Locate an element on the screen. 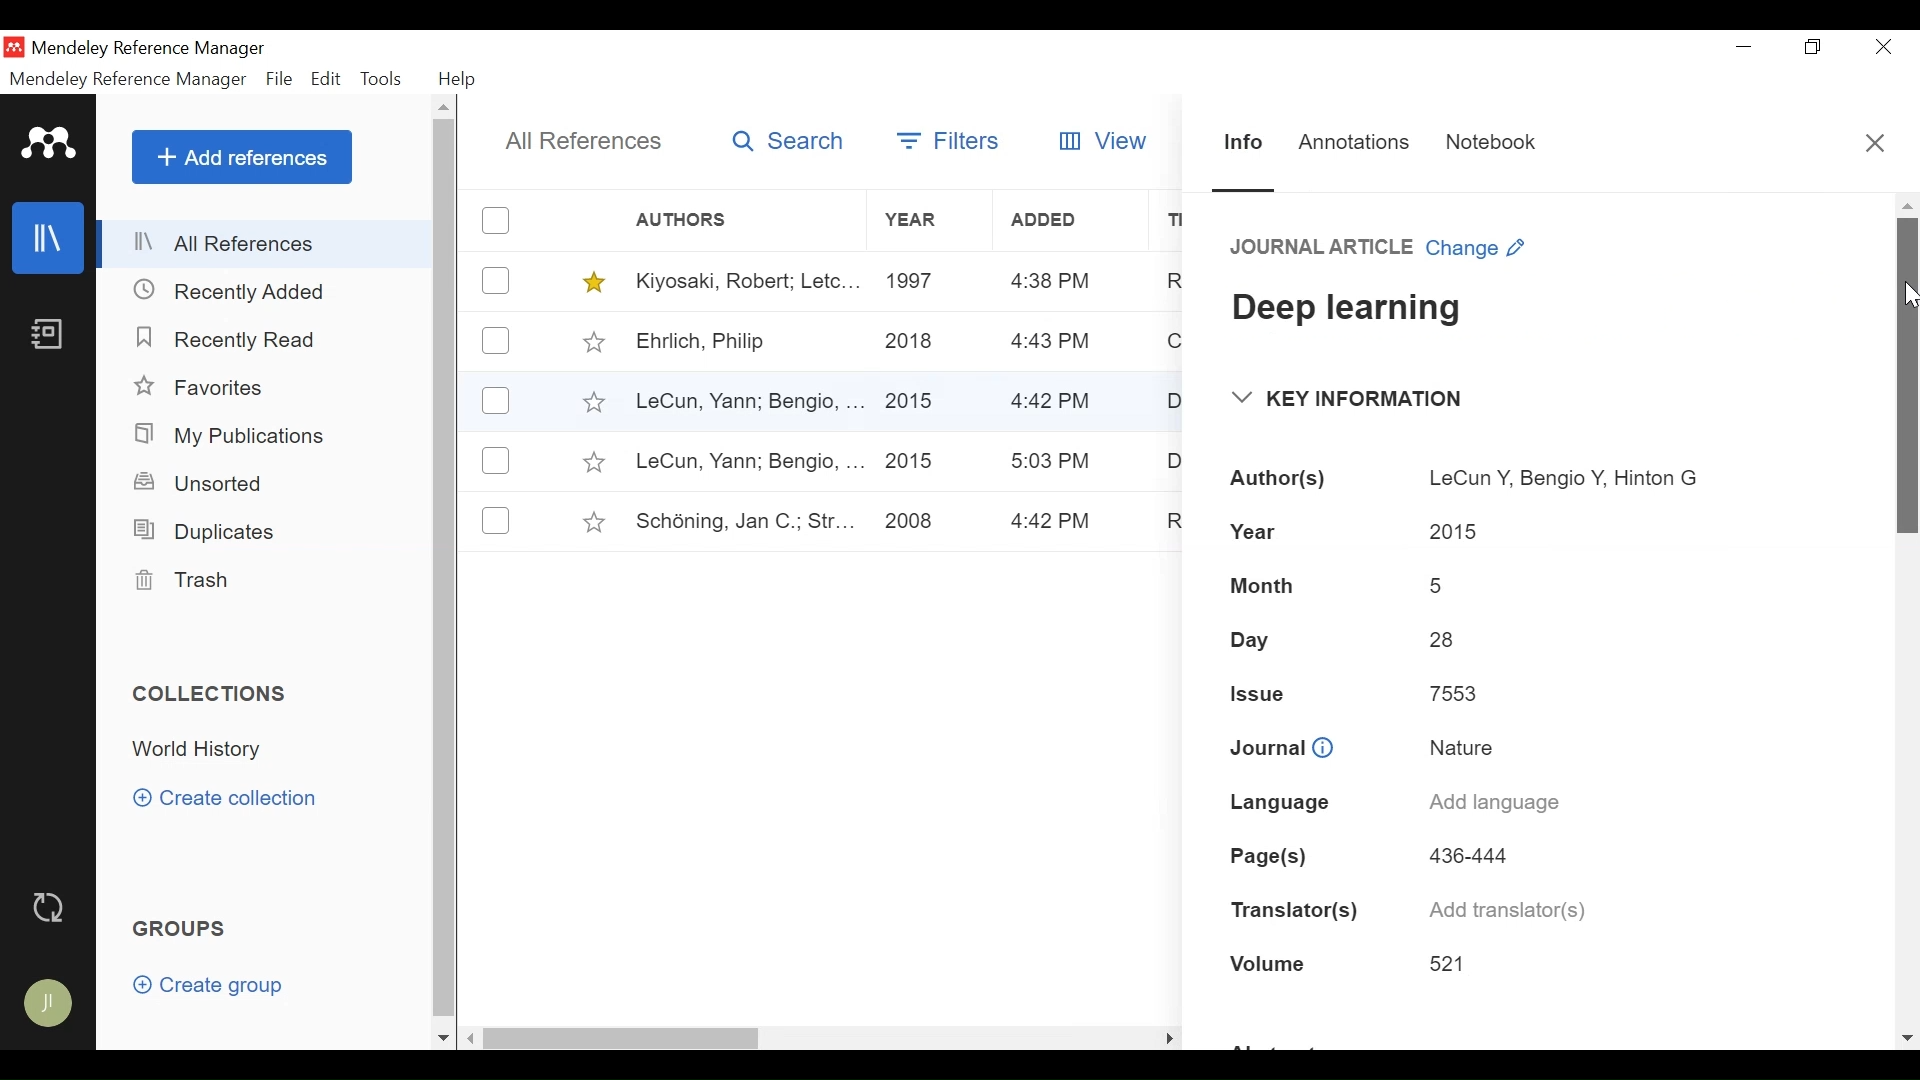 This screenshot has height=1080, width=1920. LeCun, Yann; Bengio is located at coordinates (748, 462).